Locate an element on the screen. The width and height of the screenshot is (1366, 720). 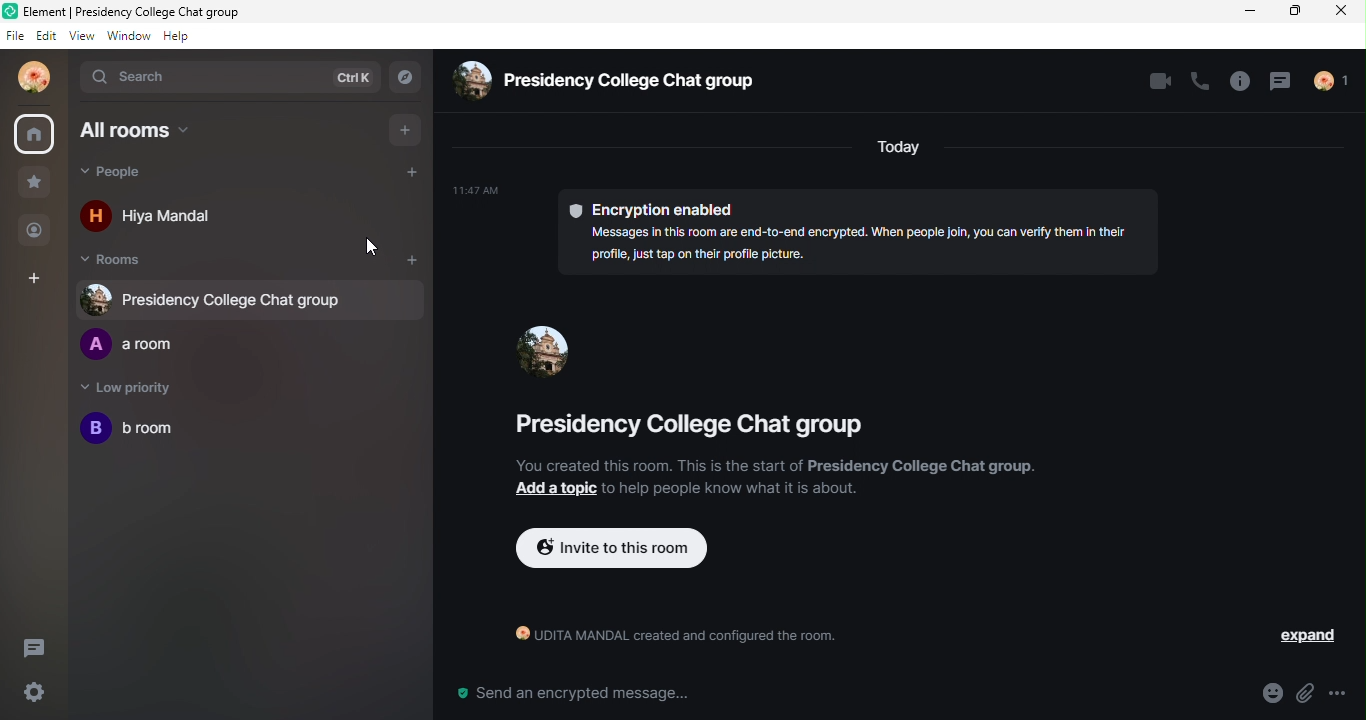
threads is located at coordinates (41, 646).